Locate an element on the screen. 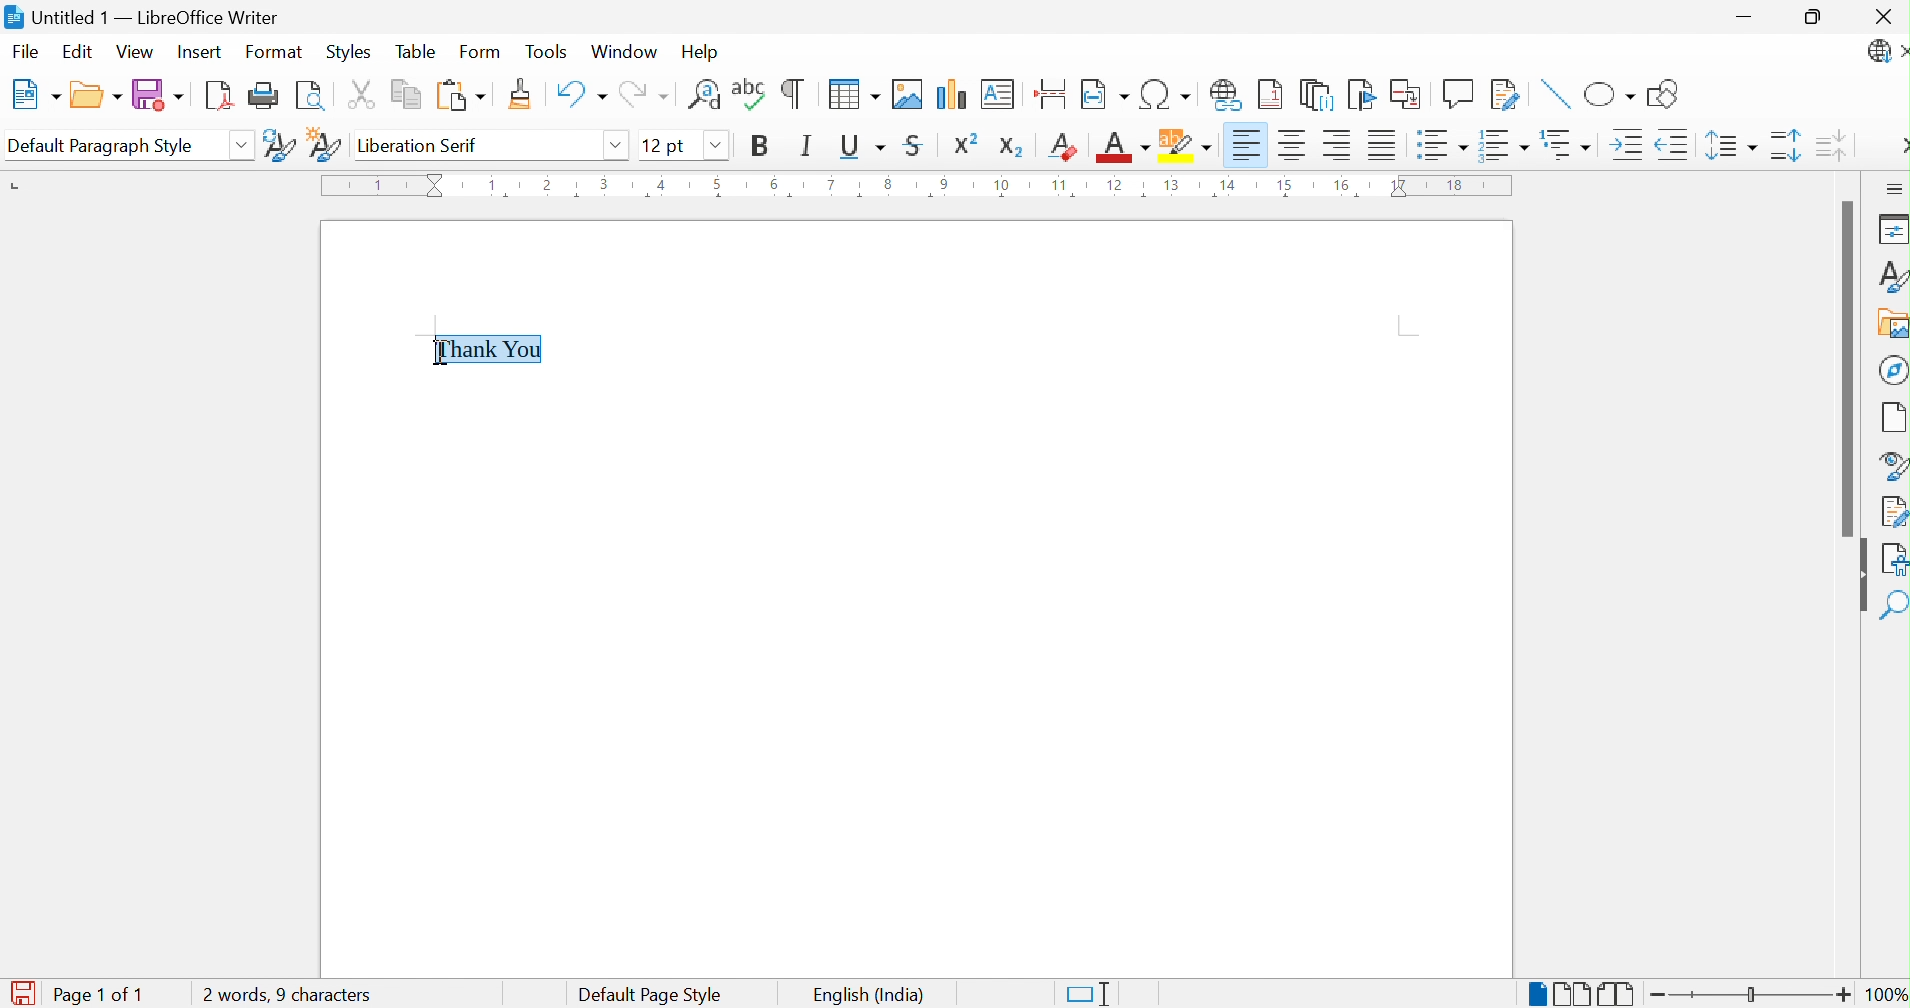 Image resolution: width=1910 pixels, height=1008 pixels. Gallery is located at coordinates (1889, 322).